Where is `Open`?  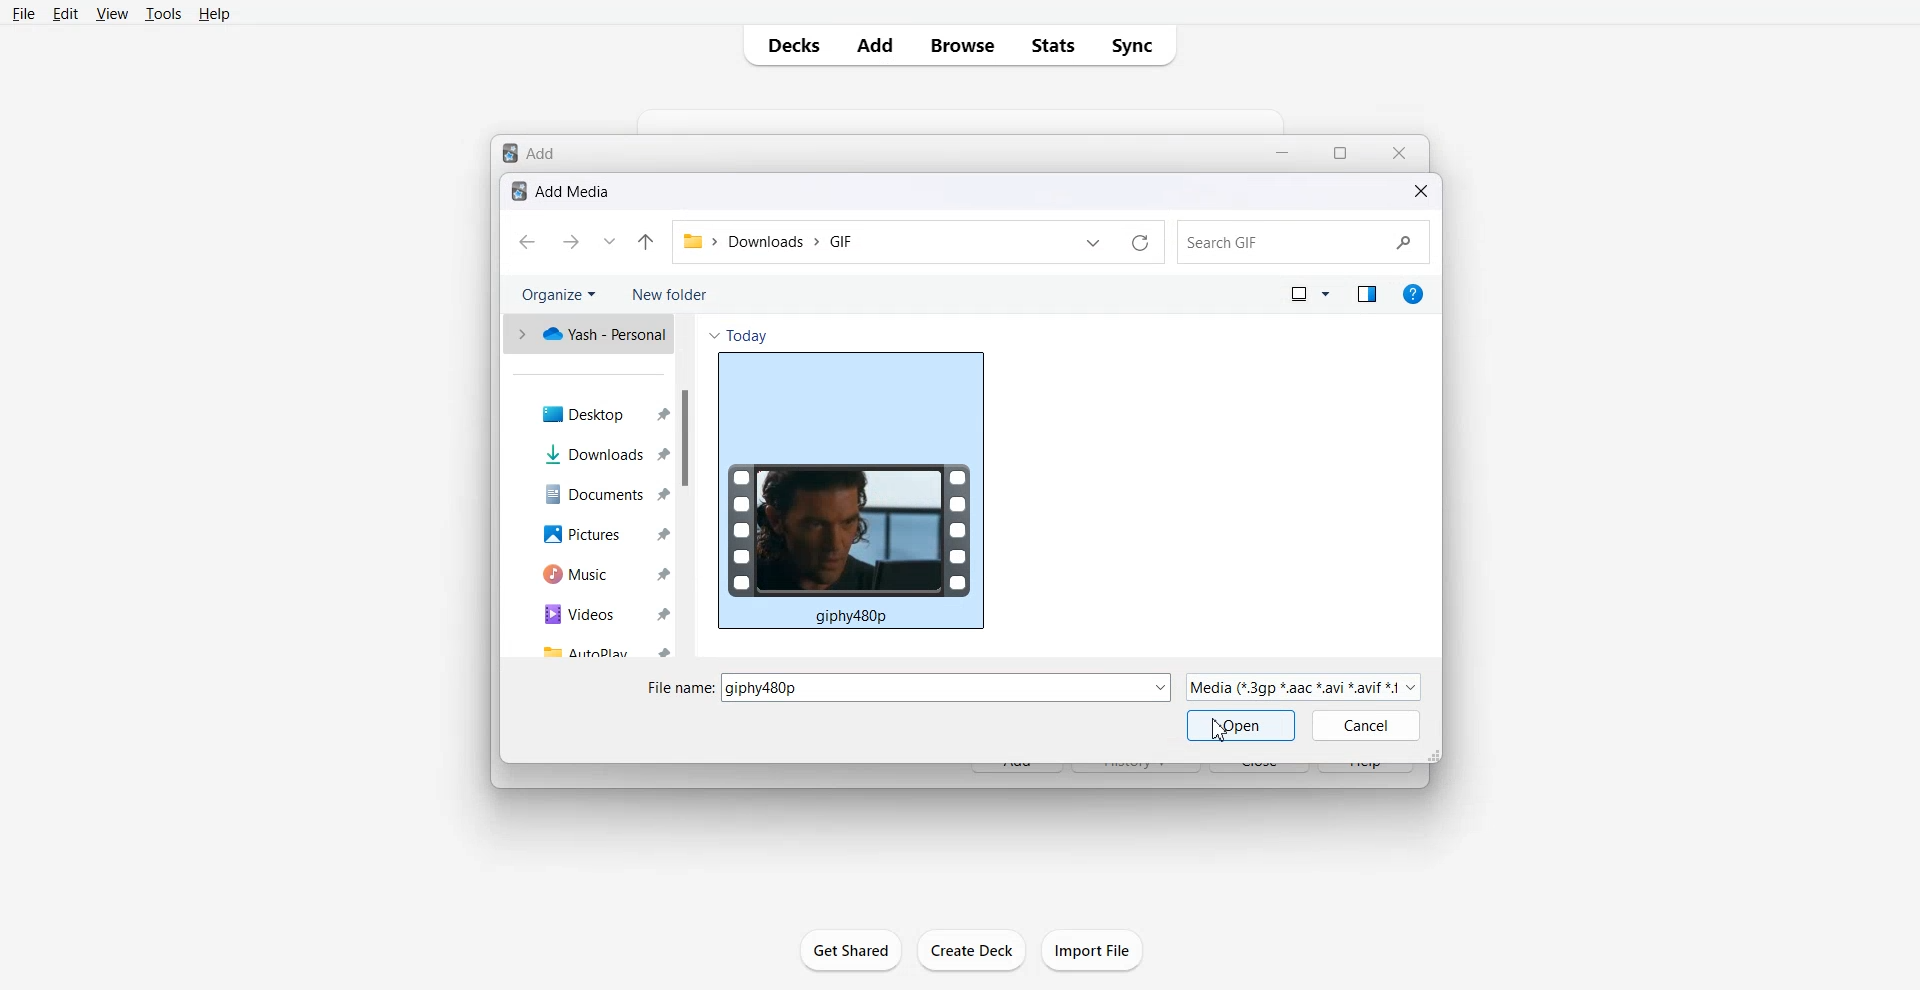 Open is located at coordinates (1240, 725).